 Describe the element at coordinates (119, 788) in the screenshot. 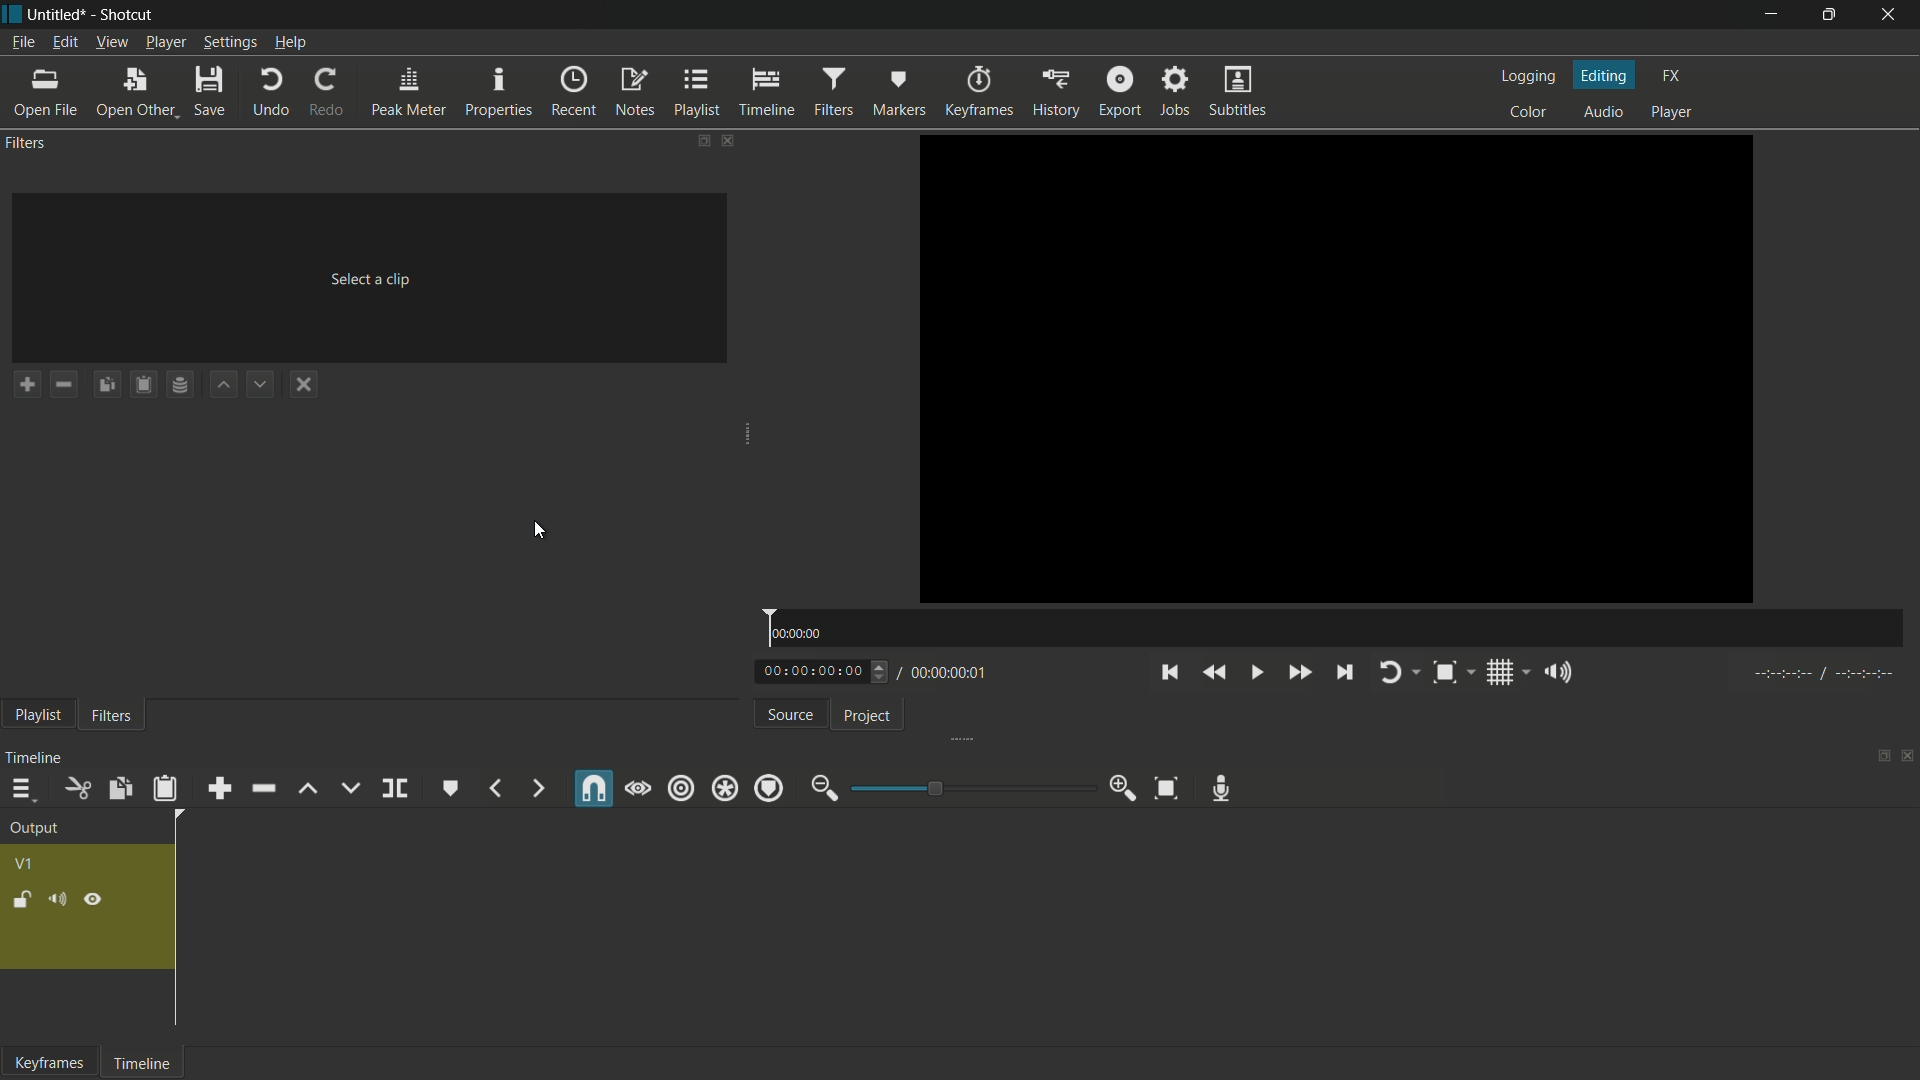

I see `copy` at that location.